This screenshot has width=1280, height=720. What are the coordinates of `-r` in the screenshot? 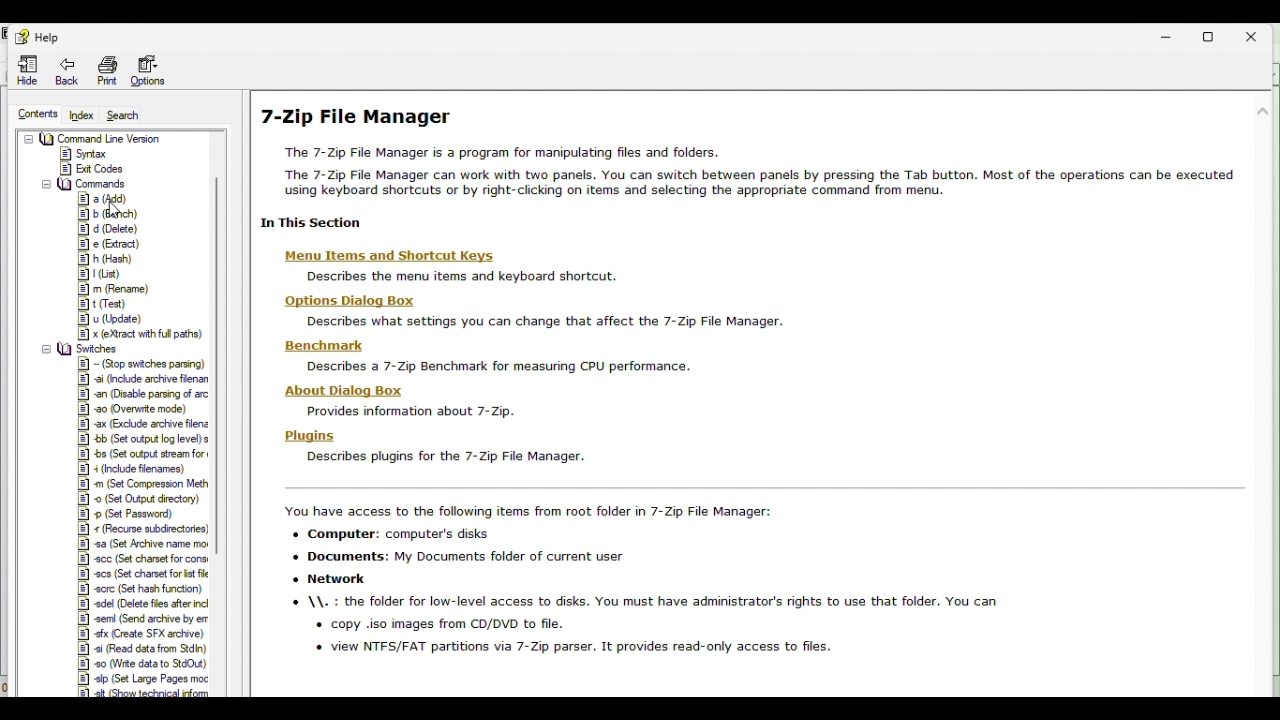 It's located at (143, 528).